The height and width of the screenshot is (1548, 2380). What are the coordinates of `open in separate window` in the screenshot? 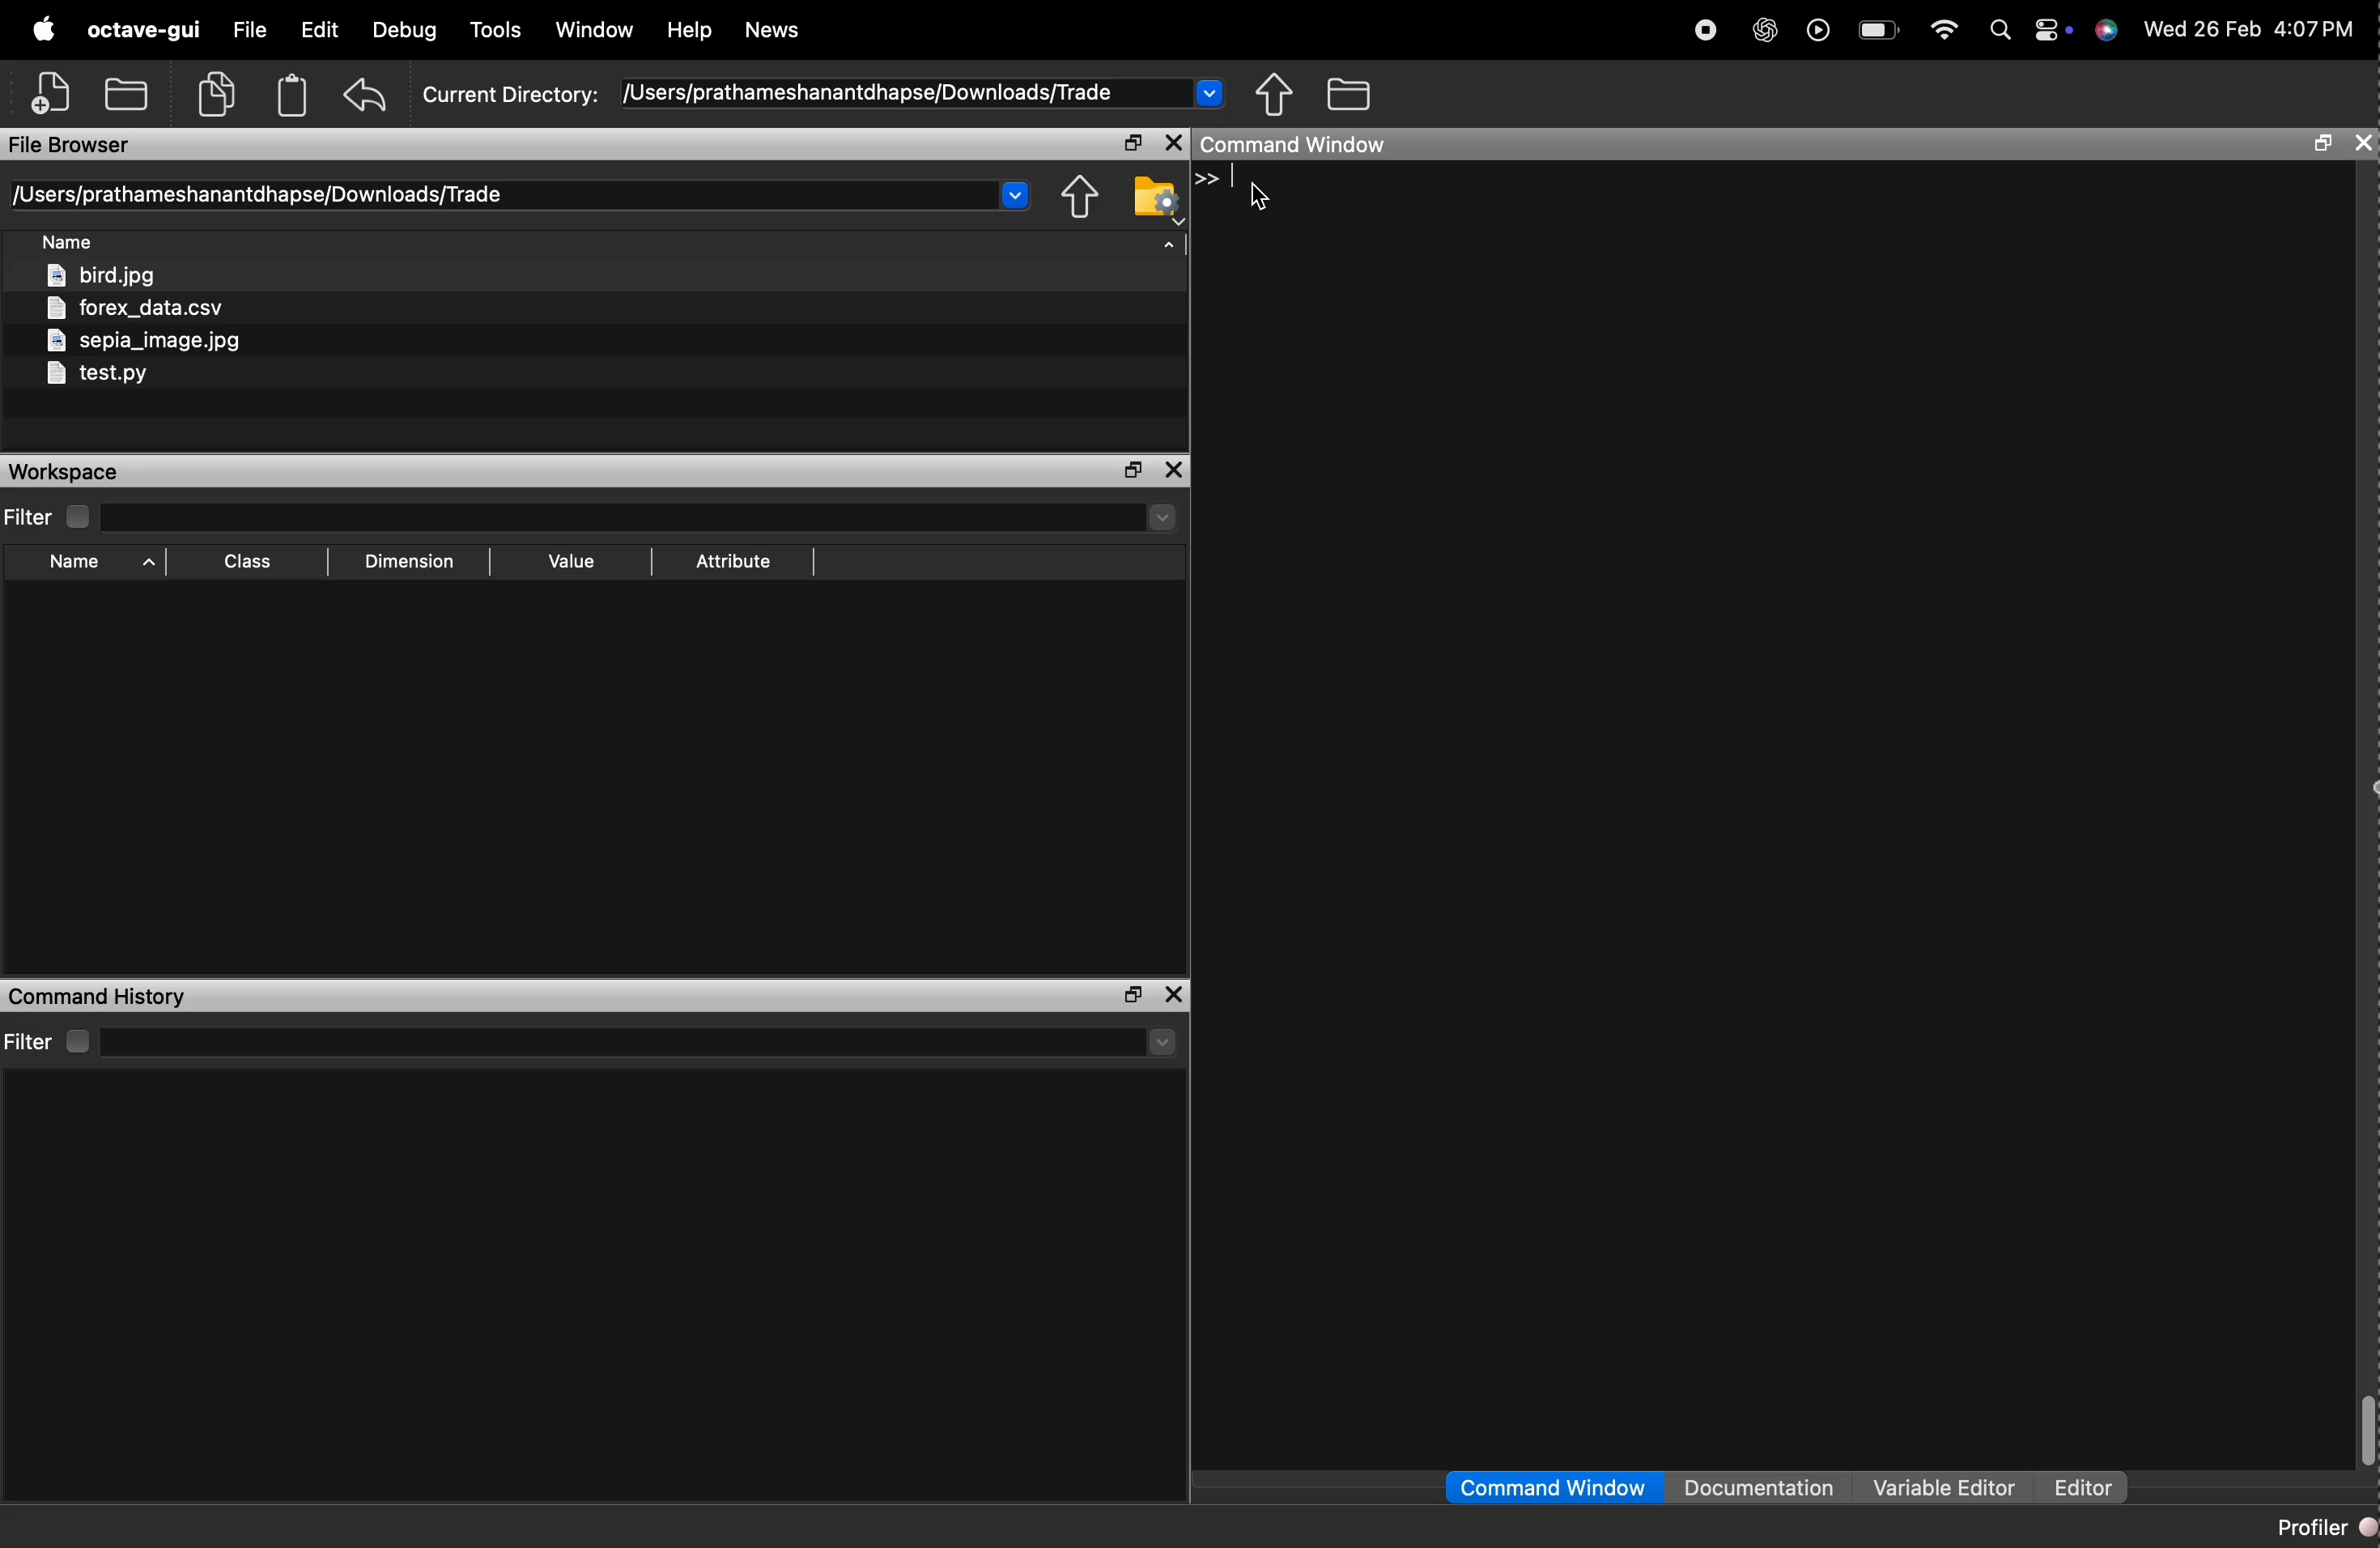 It's located at (1132, 142).